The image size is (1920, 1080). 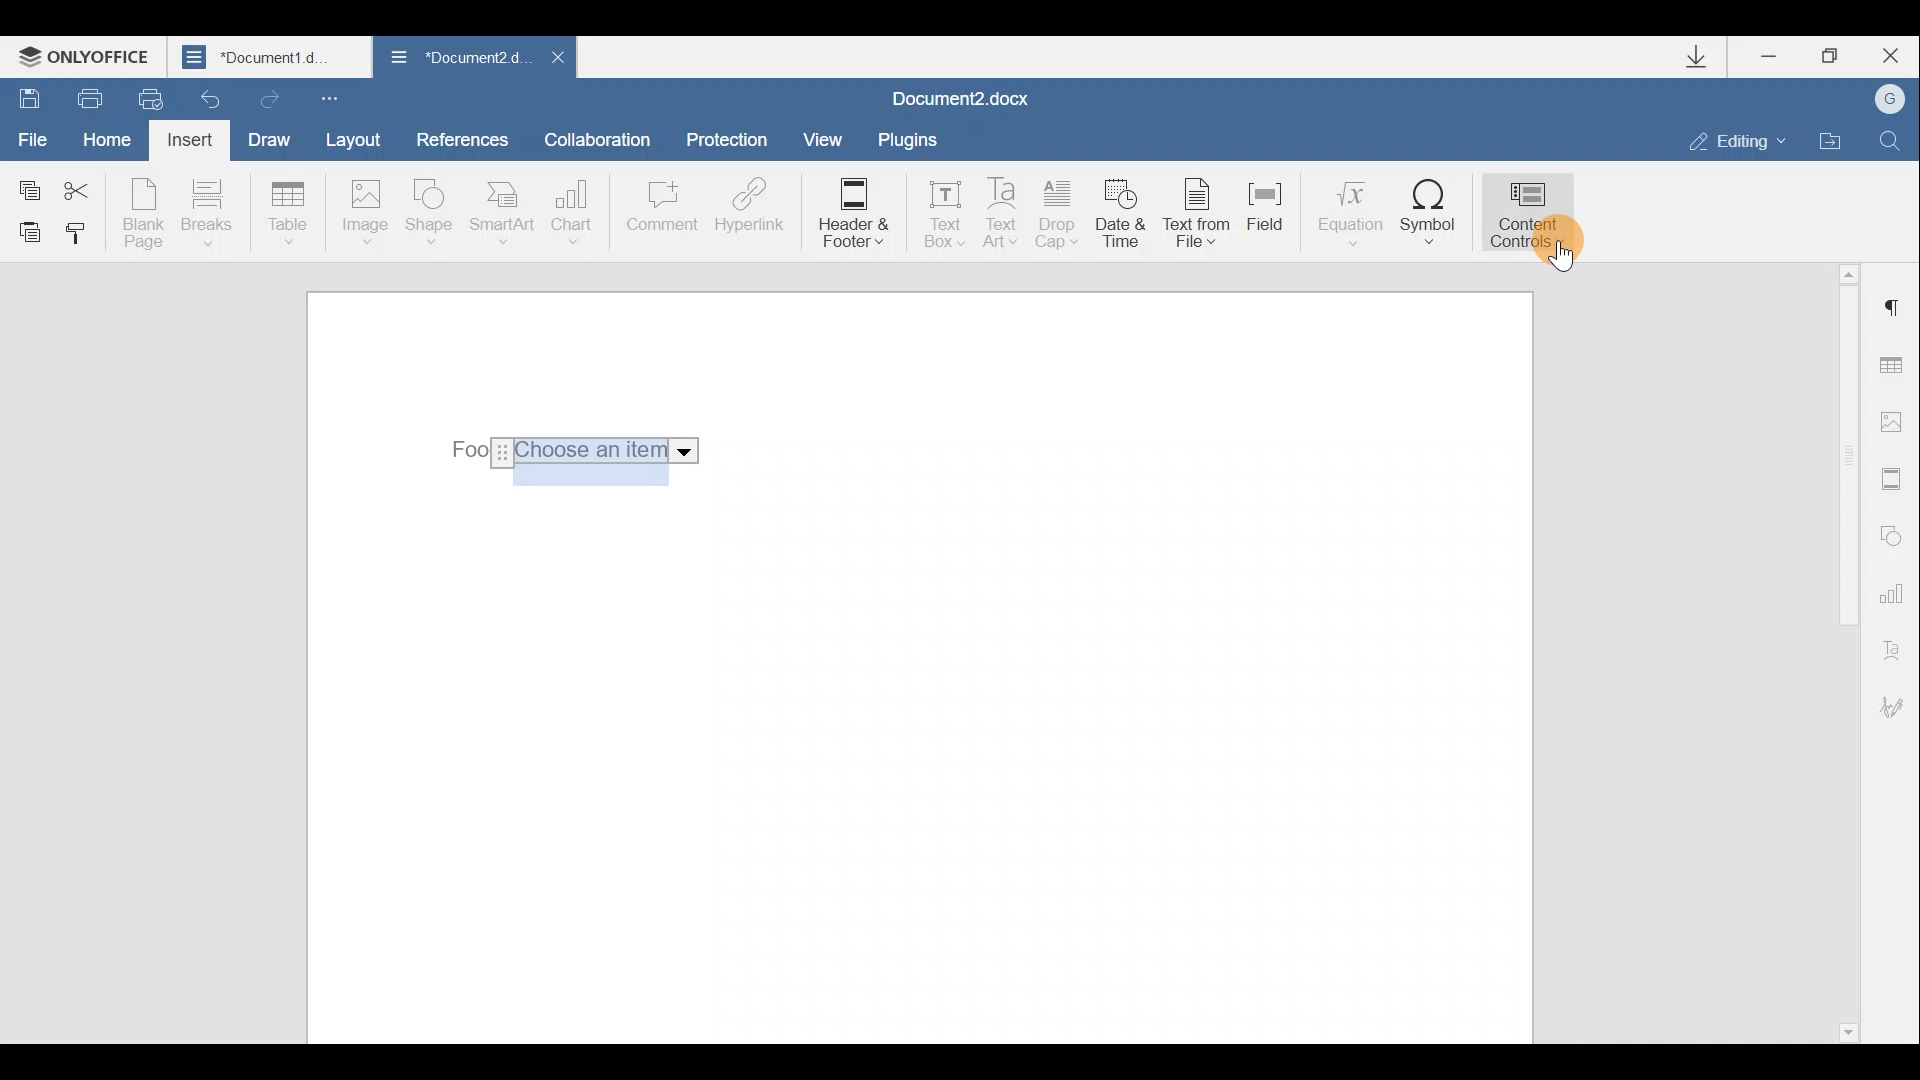 What do you see at coordinates (88, 187) in the screenshot?
I see `Cut` at bounding box center [88, 187].